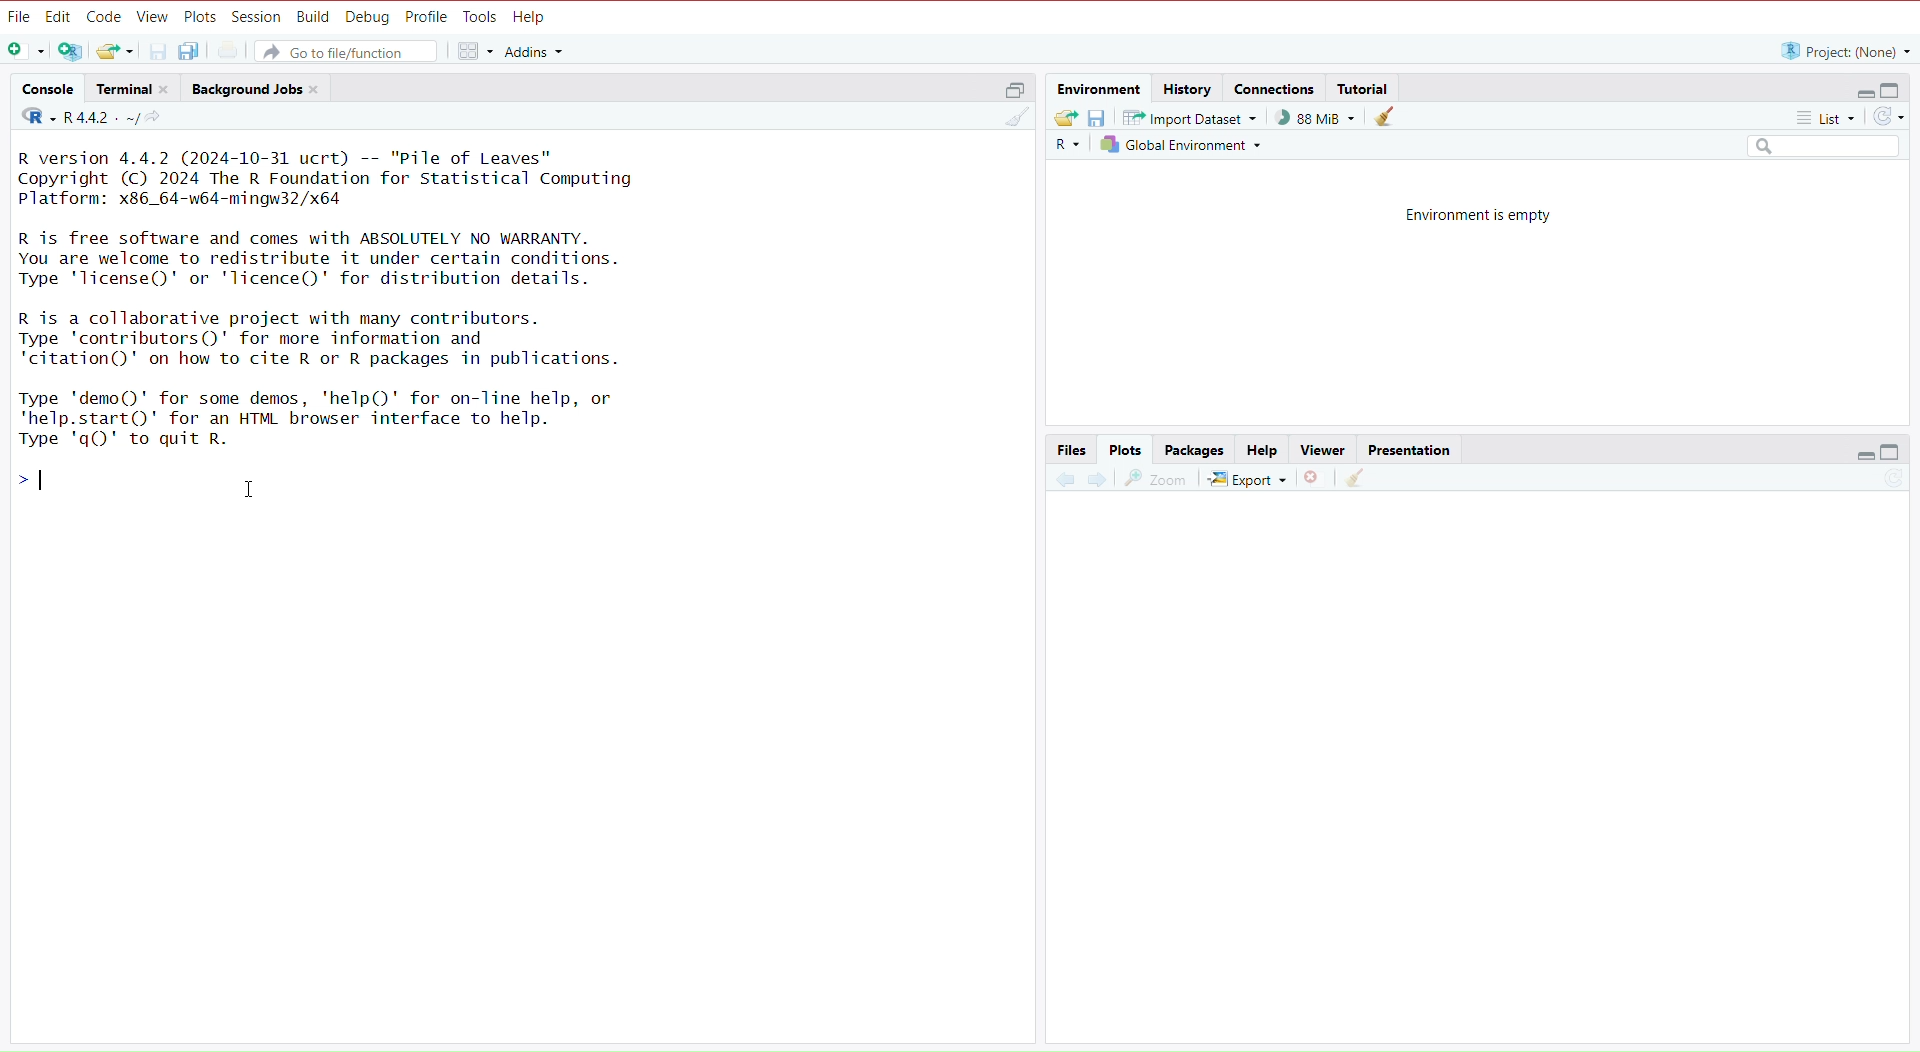 The height and width of the screenshot is (1052, 1920). I want to click on Full Height, so click(1893, 88).